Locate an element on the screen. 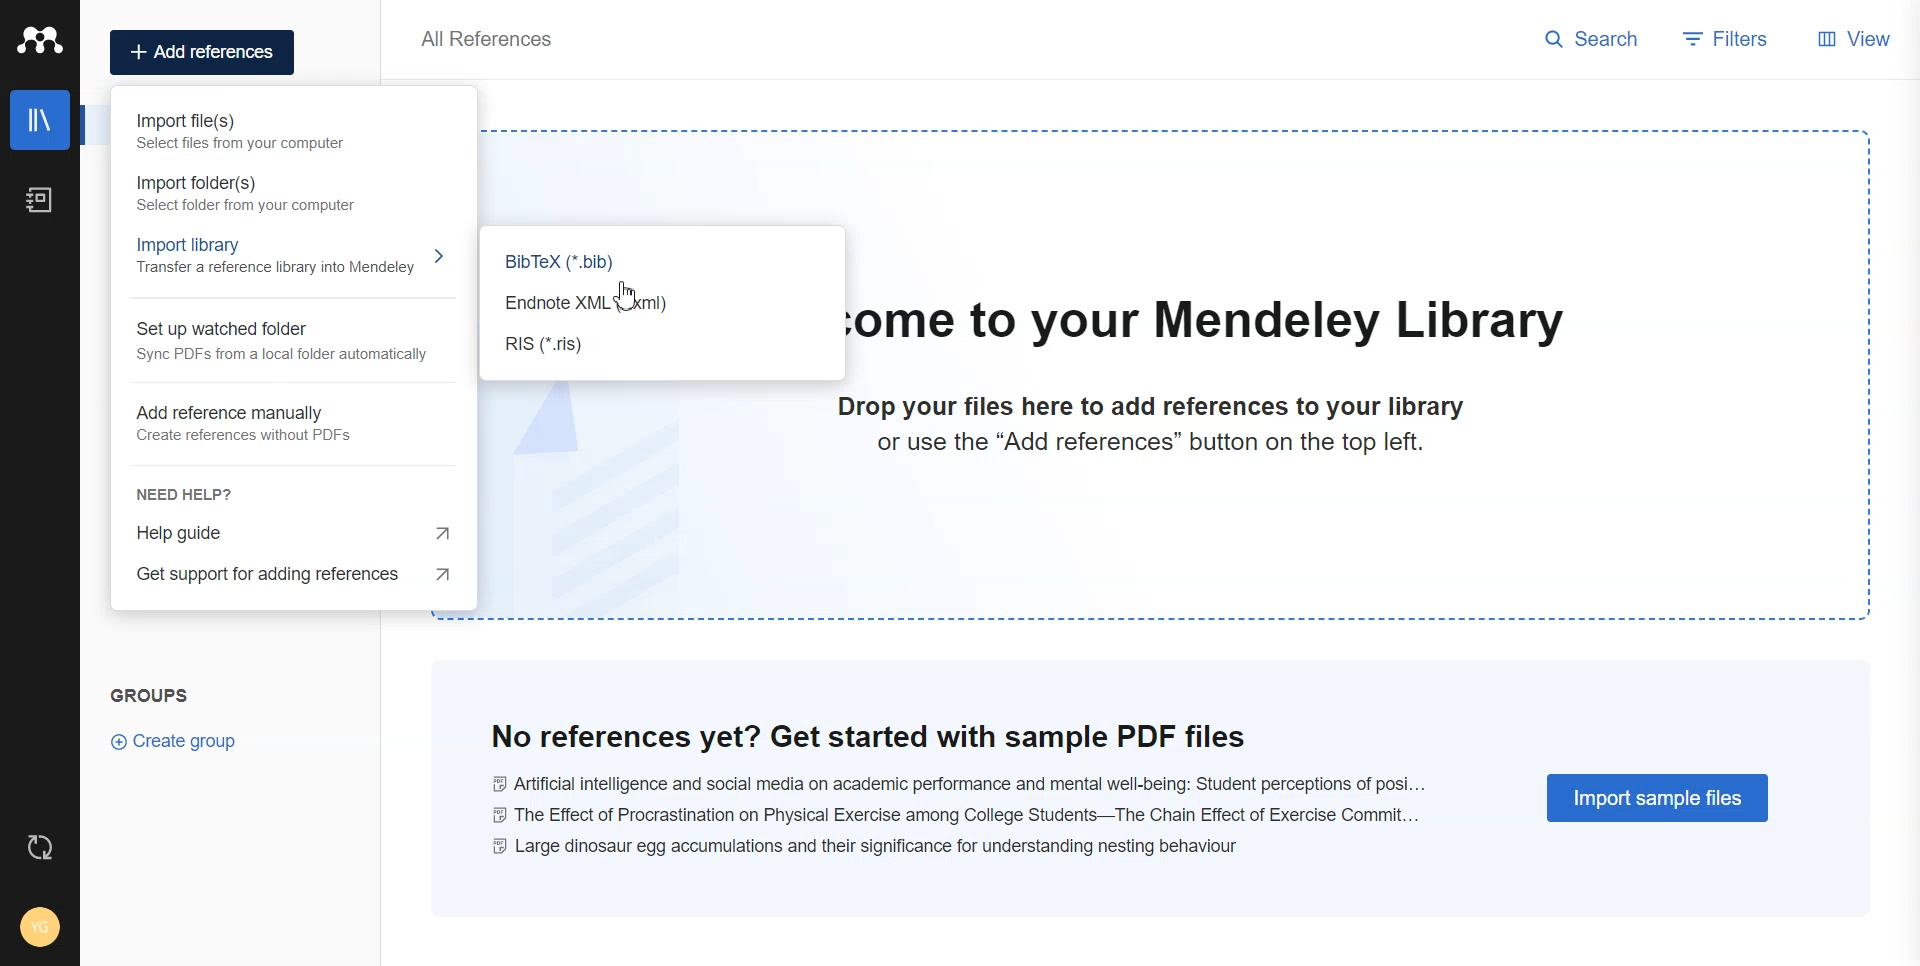 The height and width of the screenshot is (966, 1920). Add reference manually
Create references without PDFs is located at coordinates (256, 424).